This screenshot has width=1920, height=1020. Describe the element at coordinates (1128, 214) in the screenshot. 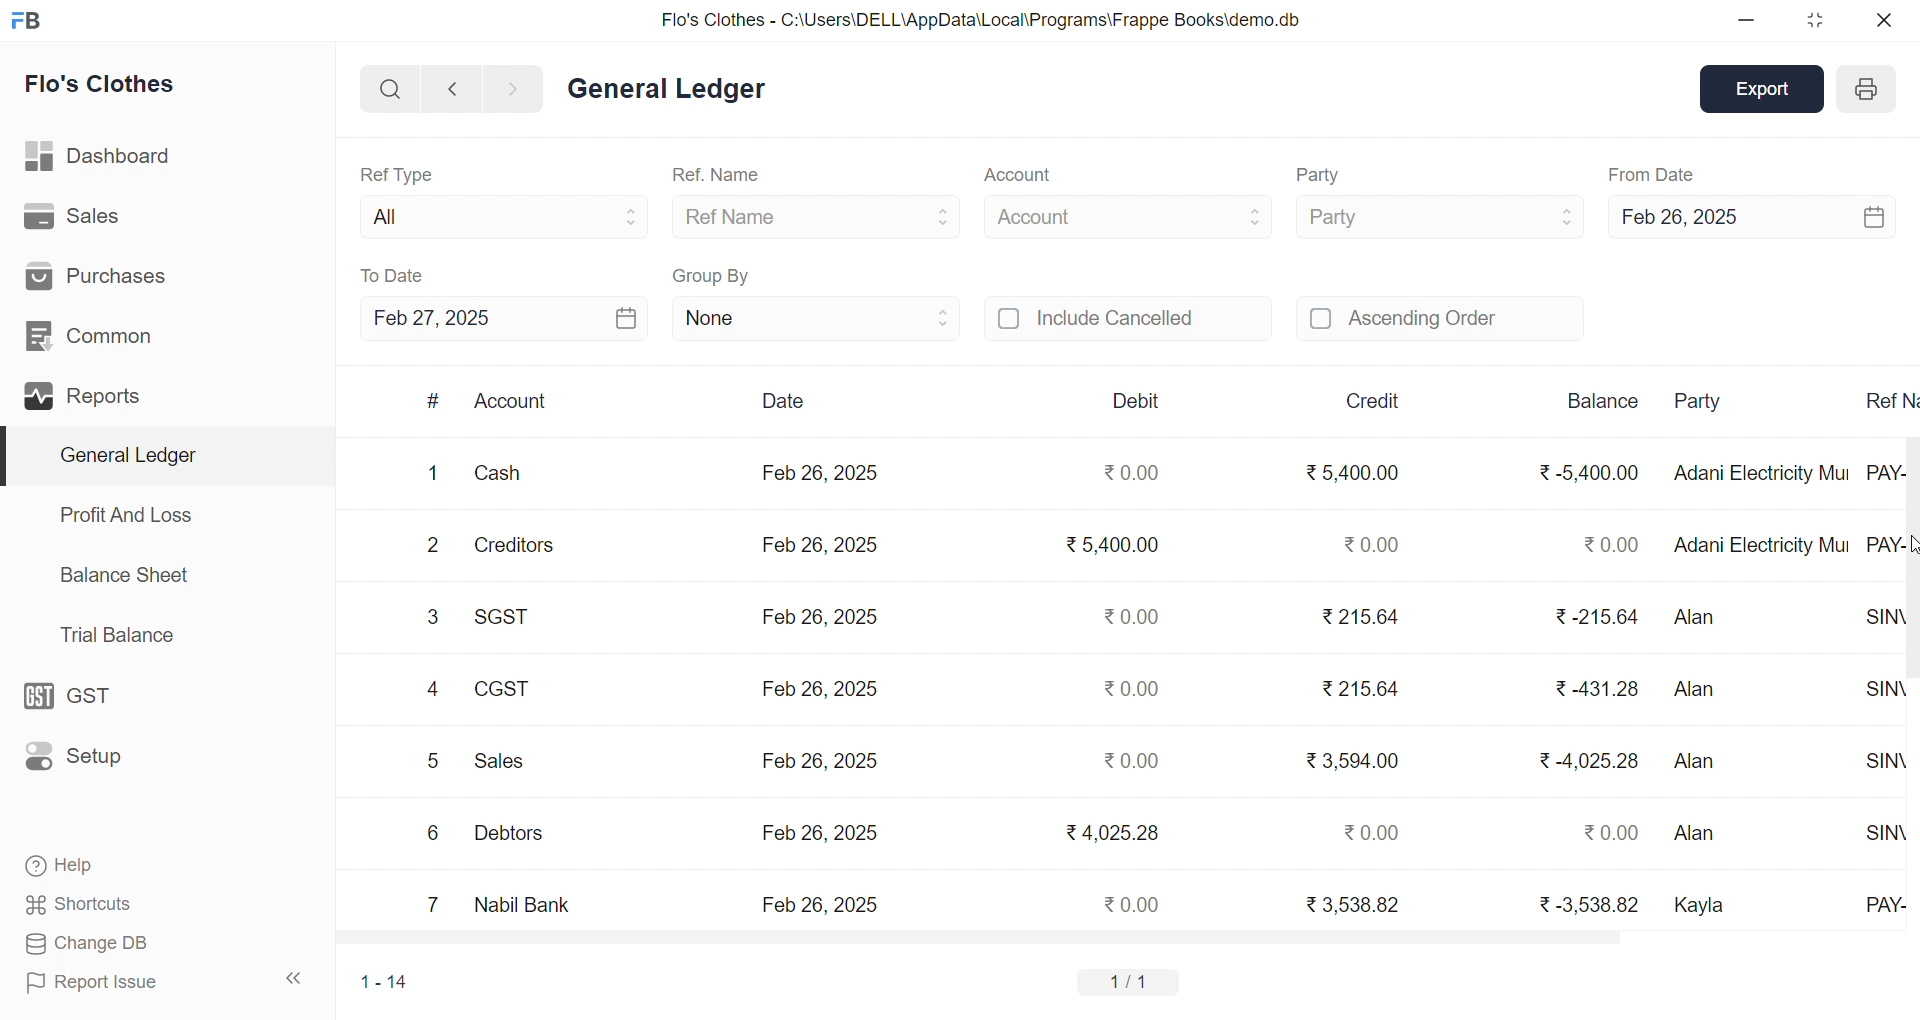

I see `Account` at that location.